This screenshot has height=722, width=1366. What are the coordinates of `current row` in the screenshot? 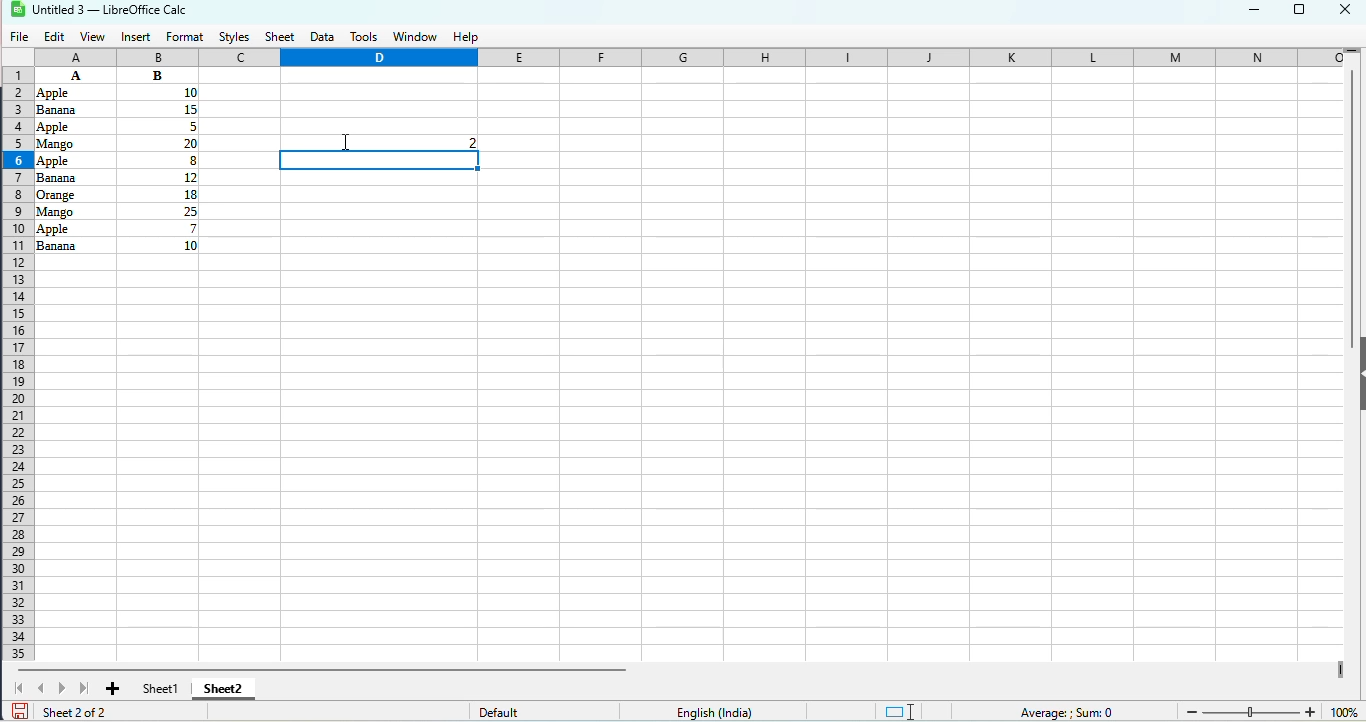 It's located at (18, 159).